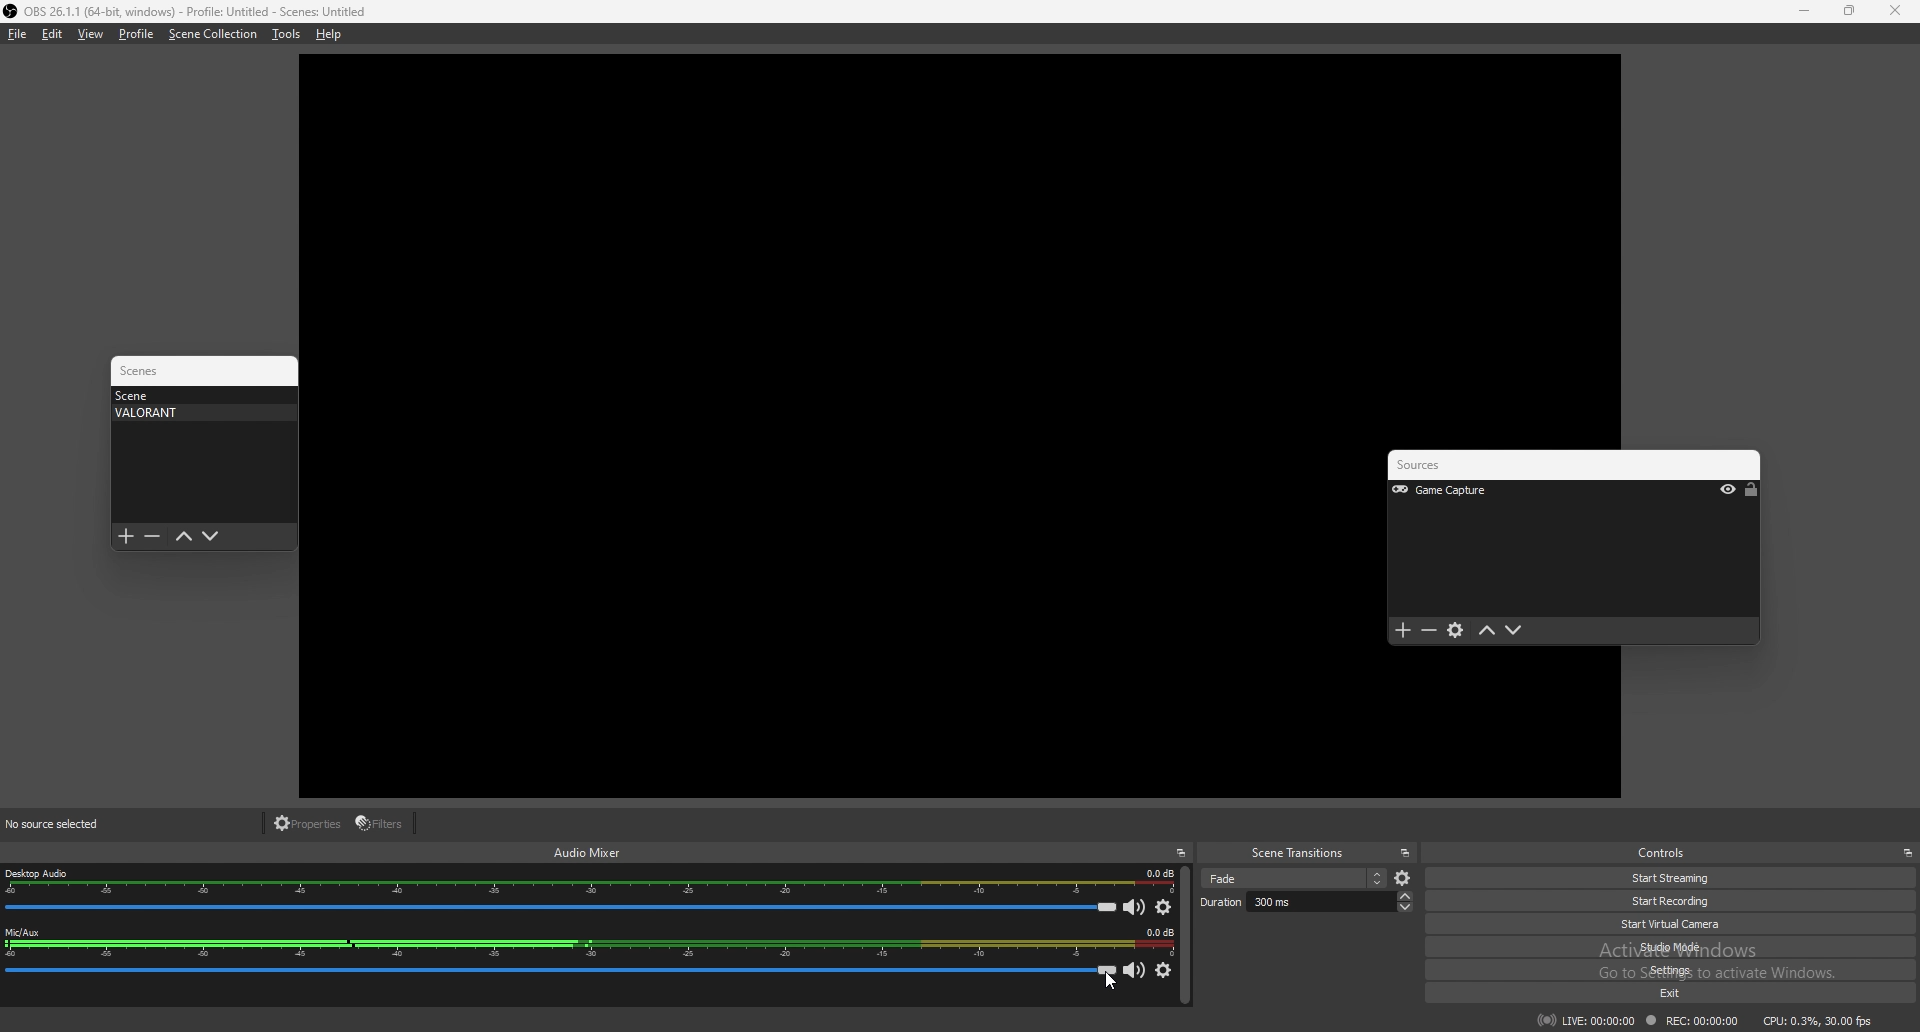 The image size is (1920, 1032). I want to click on view, so click(92, 33).